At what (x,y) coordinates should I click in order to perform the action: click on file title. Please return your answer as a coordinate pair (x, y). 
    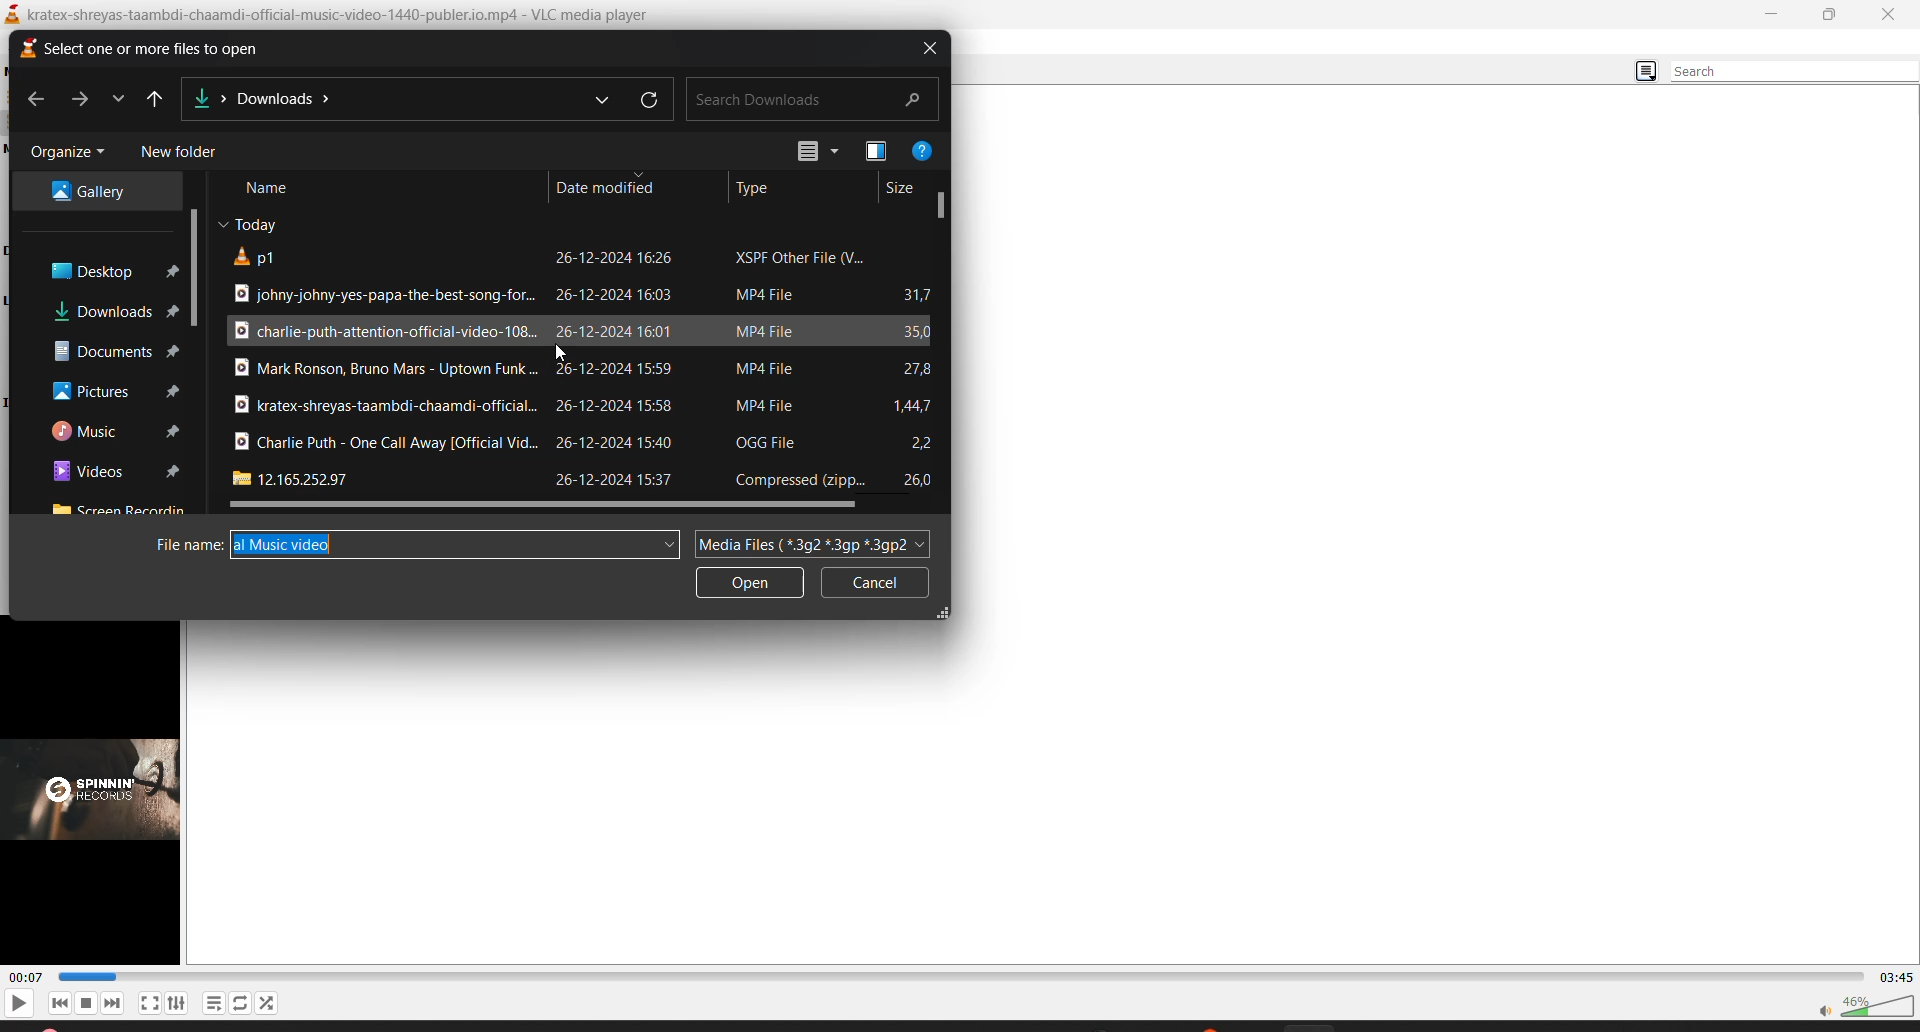
    Looking at the image, I should click on (382, 440).